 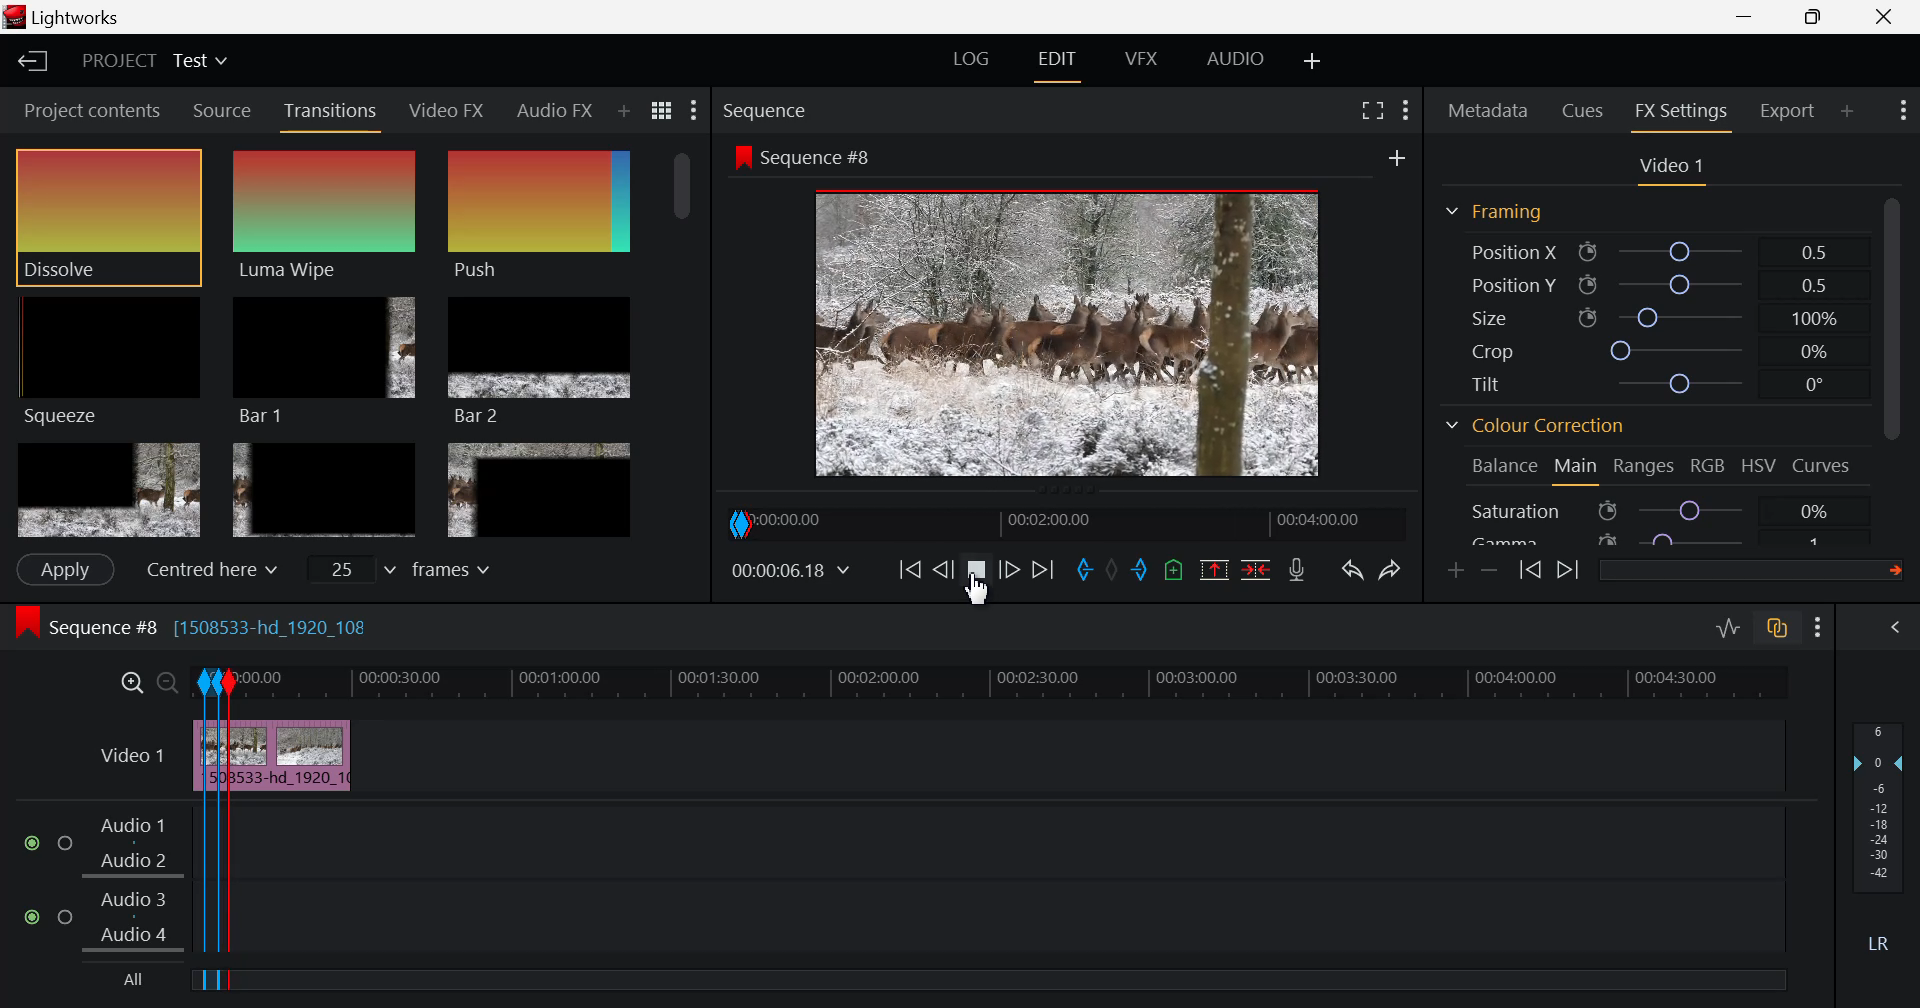 I want to click on Clip, so click(x=313, y=757).